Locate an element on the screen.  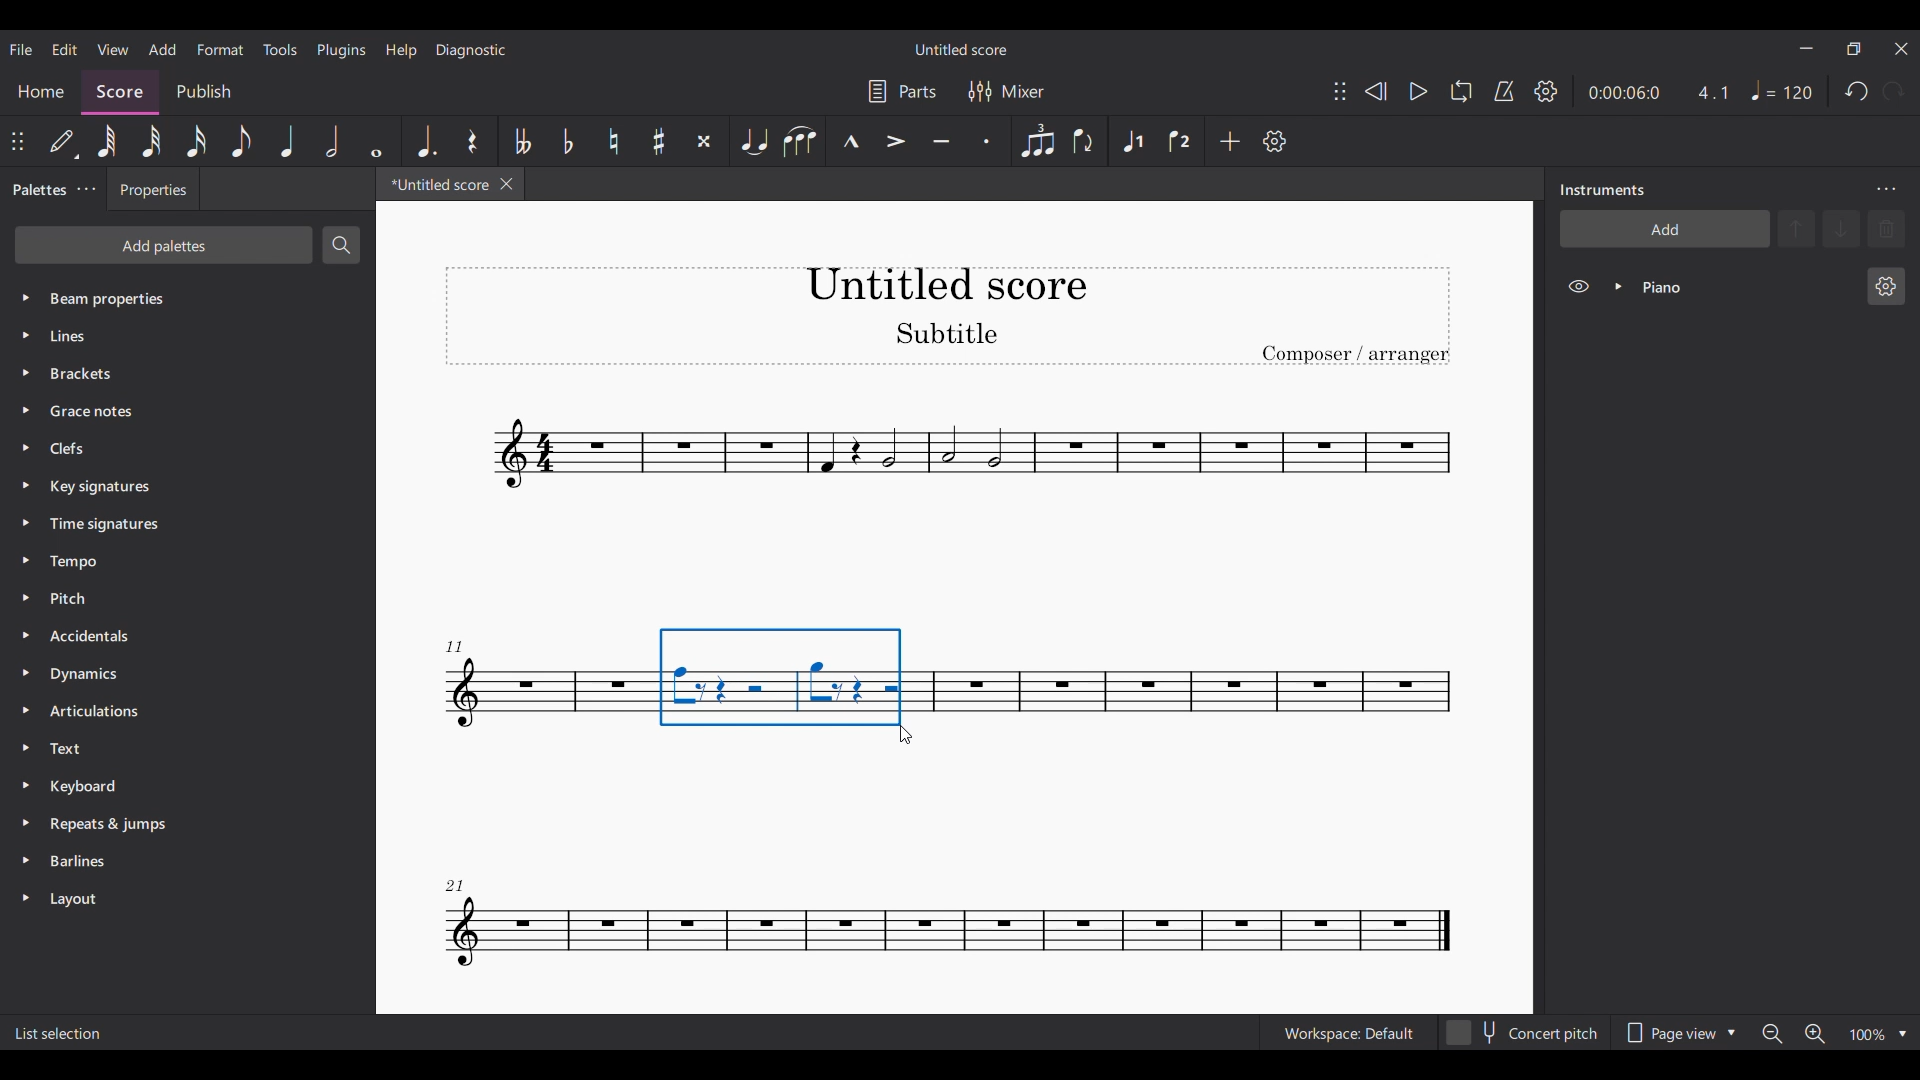
Staccato is located at coordinates (987, 141).